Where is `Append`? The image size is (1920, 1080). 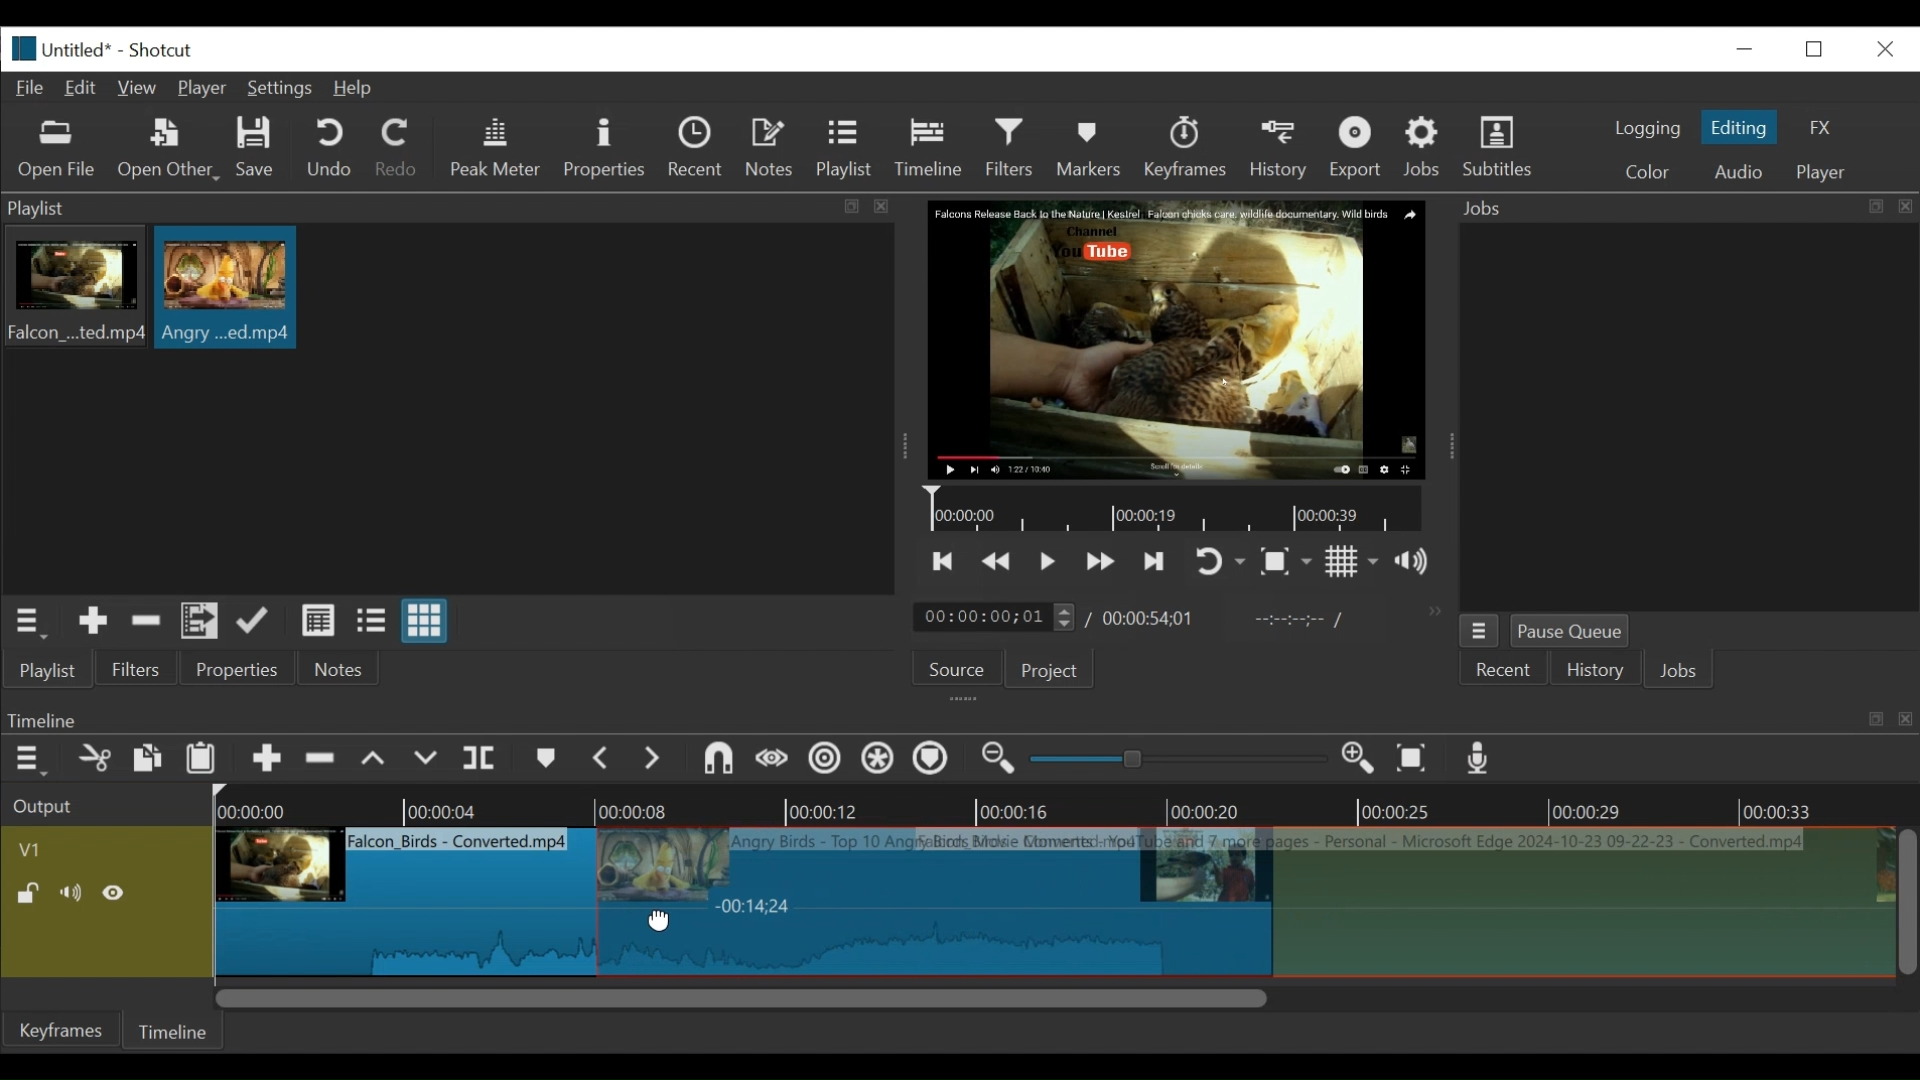
Append is located at coordinates (267, 763).